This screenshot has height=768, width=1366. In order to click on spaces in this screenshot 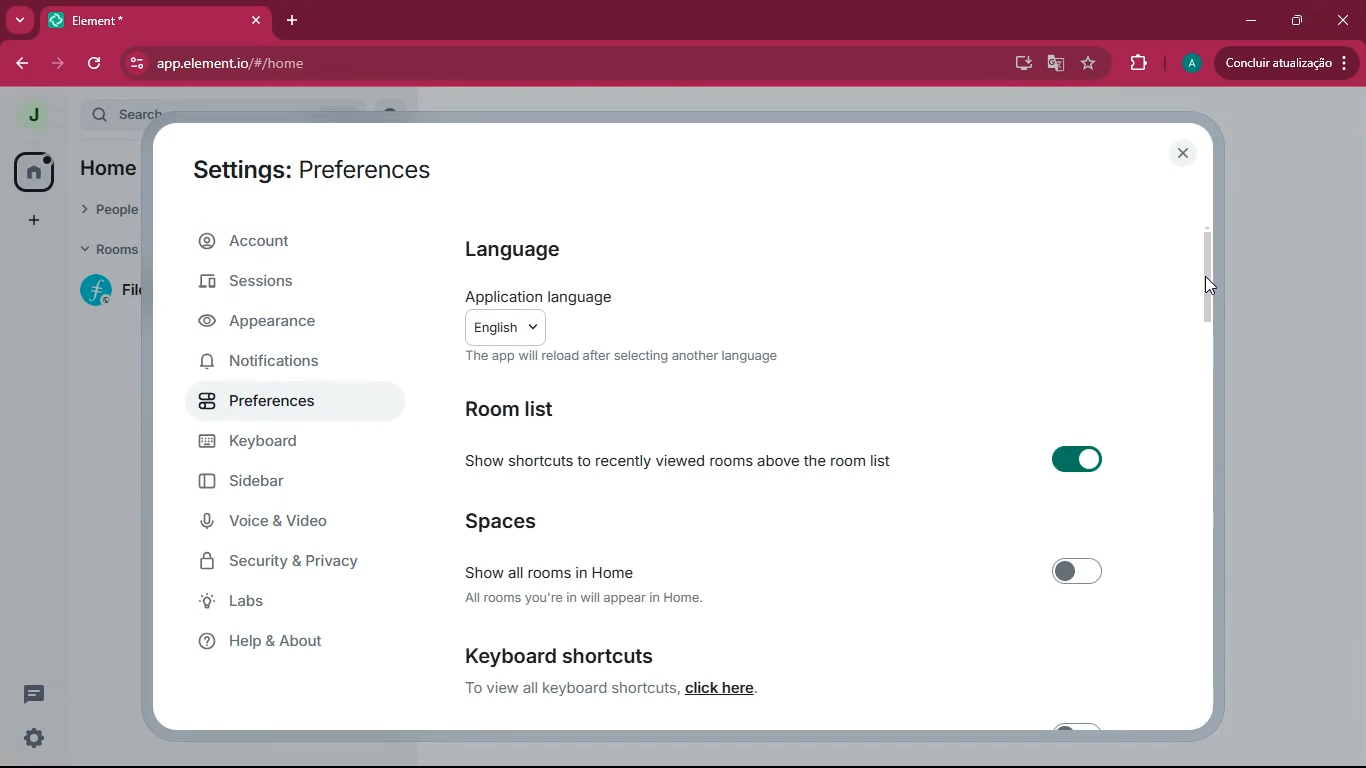, I will do `click(563, 522)`.